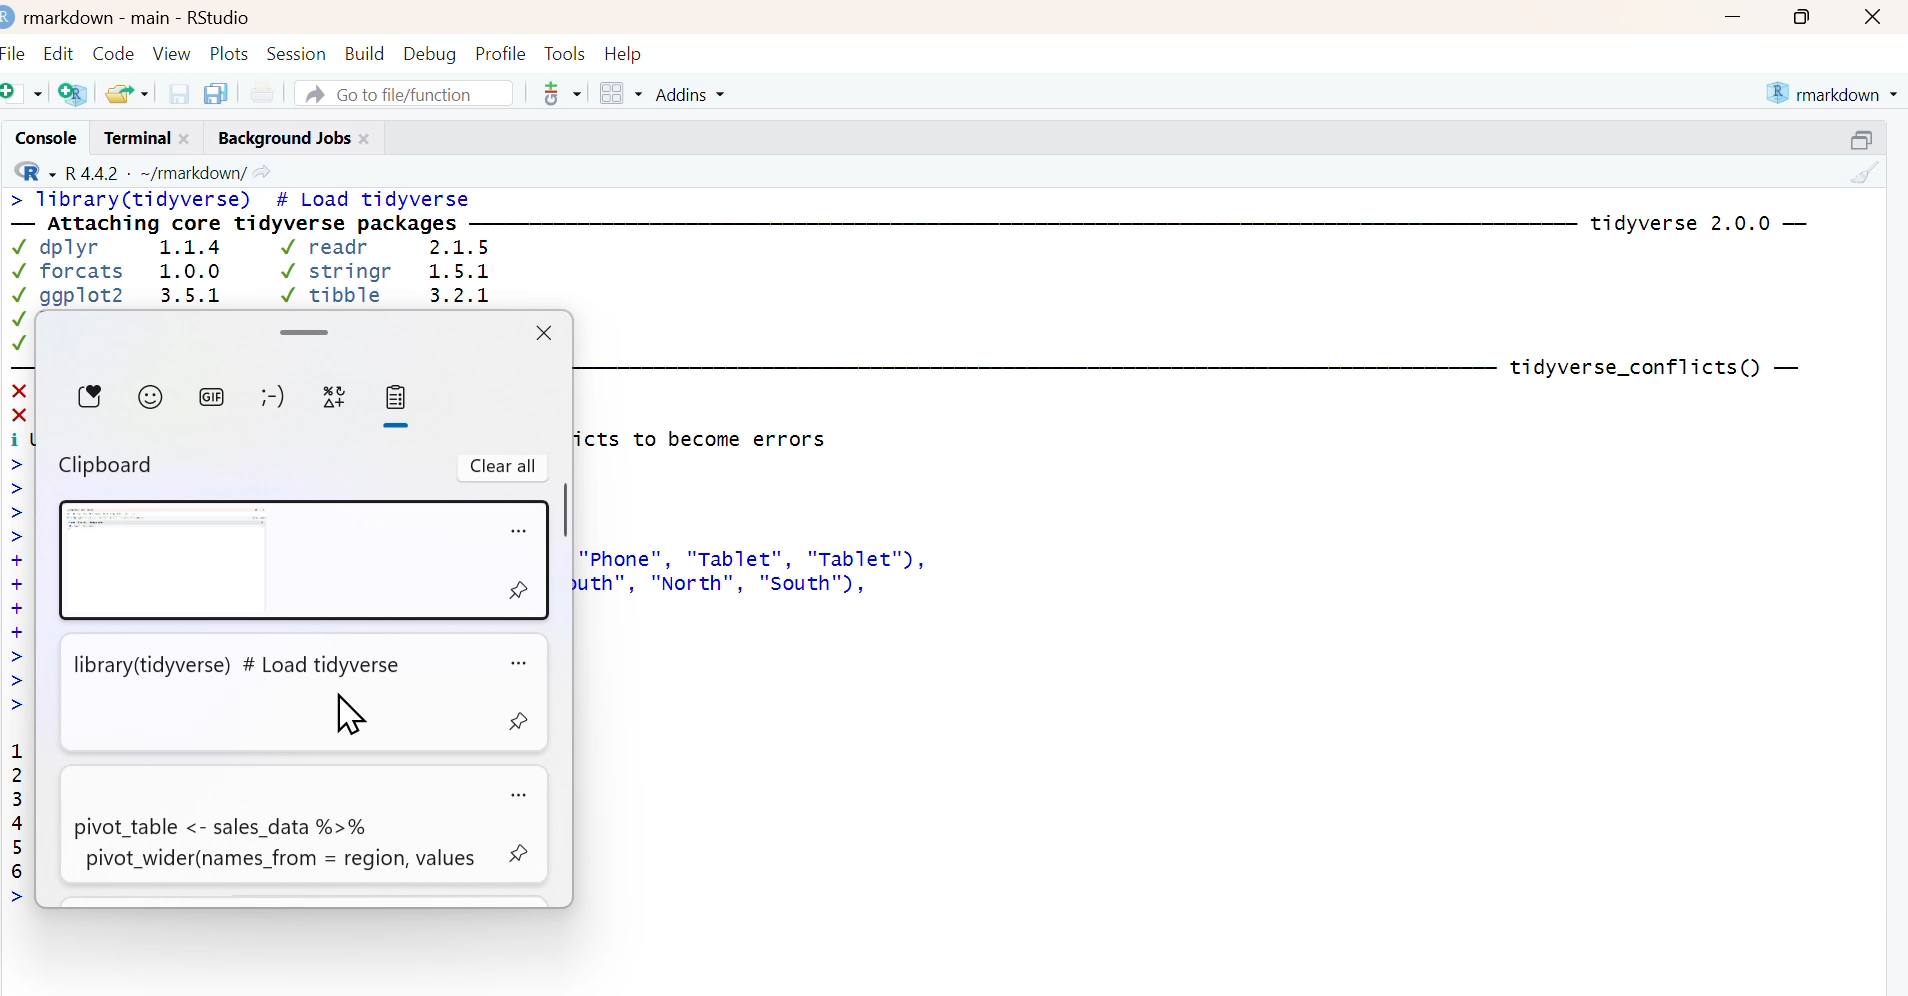 Image resolution: width=1908 pixels, height=996 pixels. I want to click on clear all, so click(499, 467).